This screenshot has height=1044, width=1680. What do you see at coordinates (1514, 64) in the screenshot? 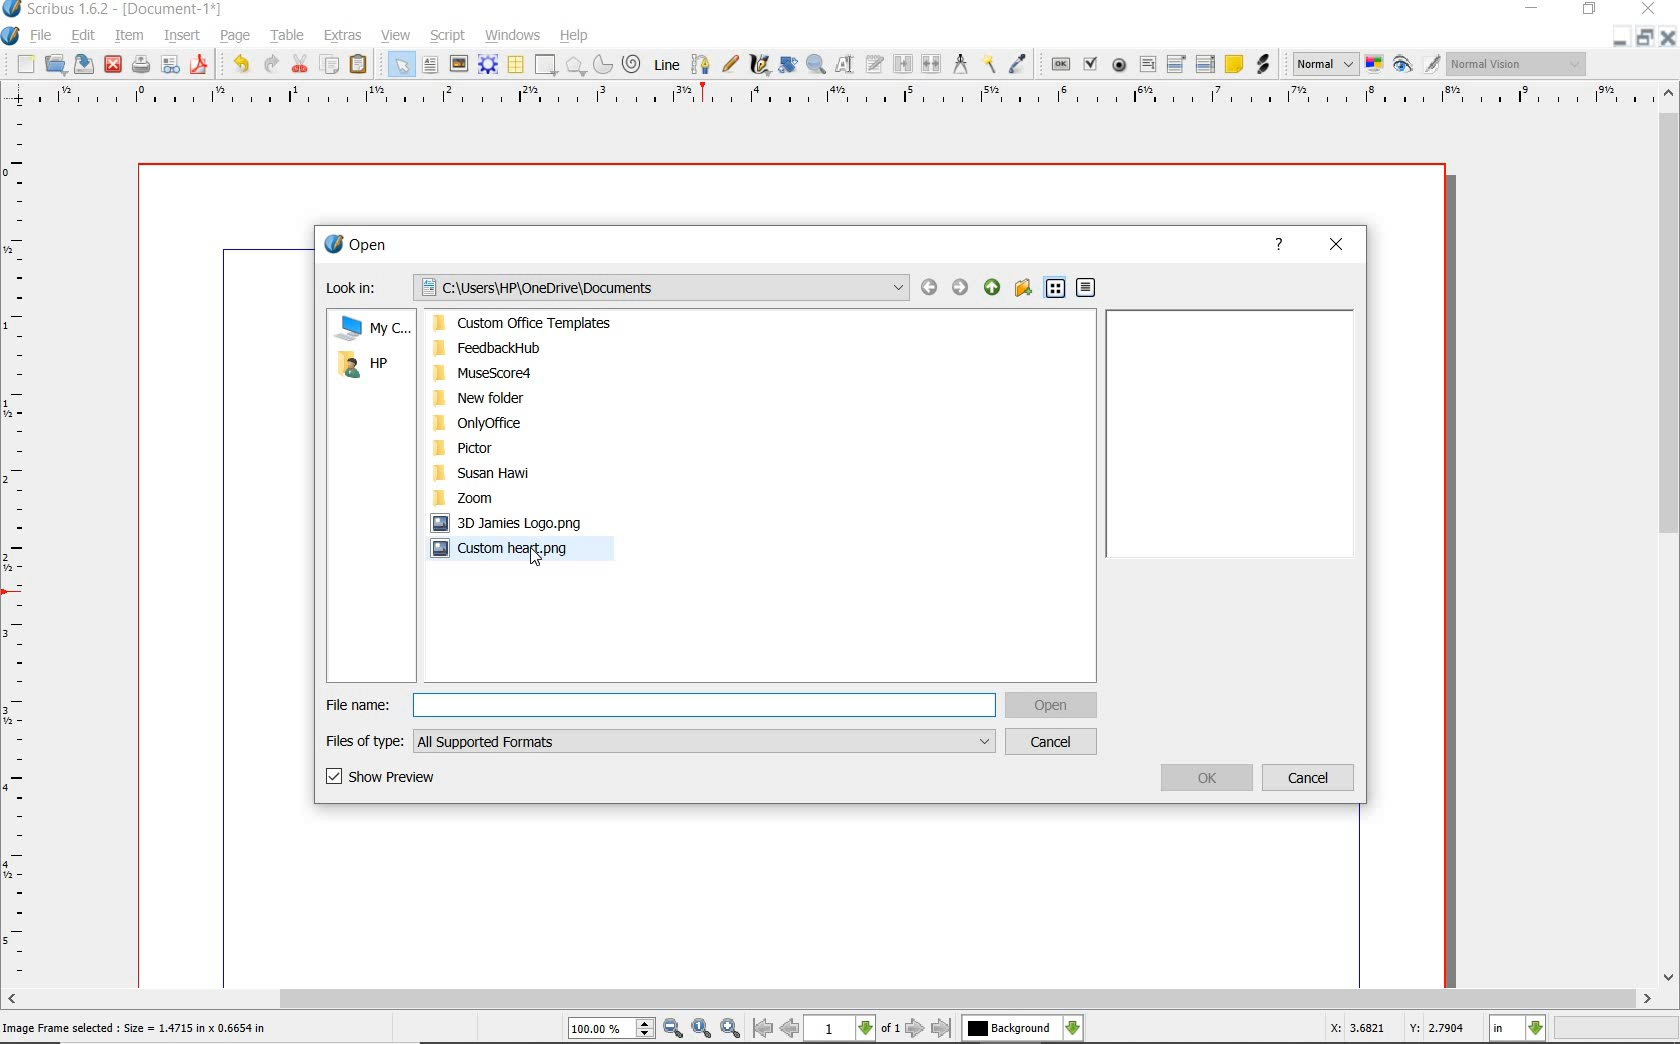
I see `visual appearance of the display` at bounding box center [1514, 64].